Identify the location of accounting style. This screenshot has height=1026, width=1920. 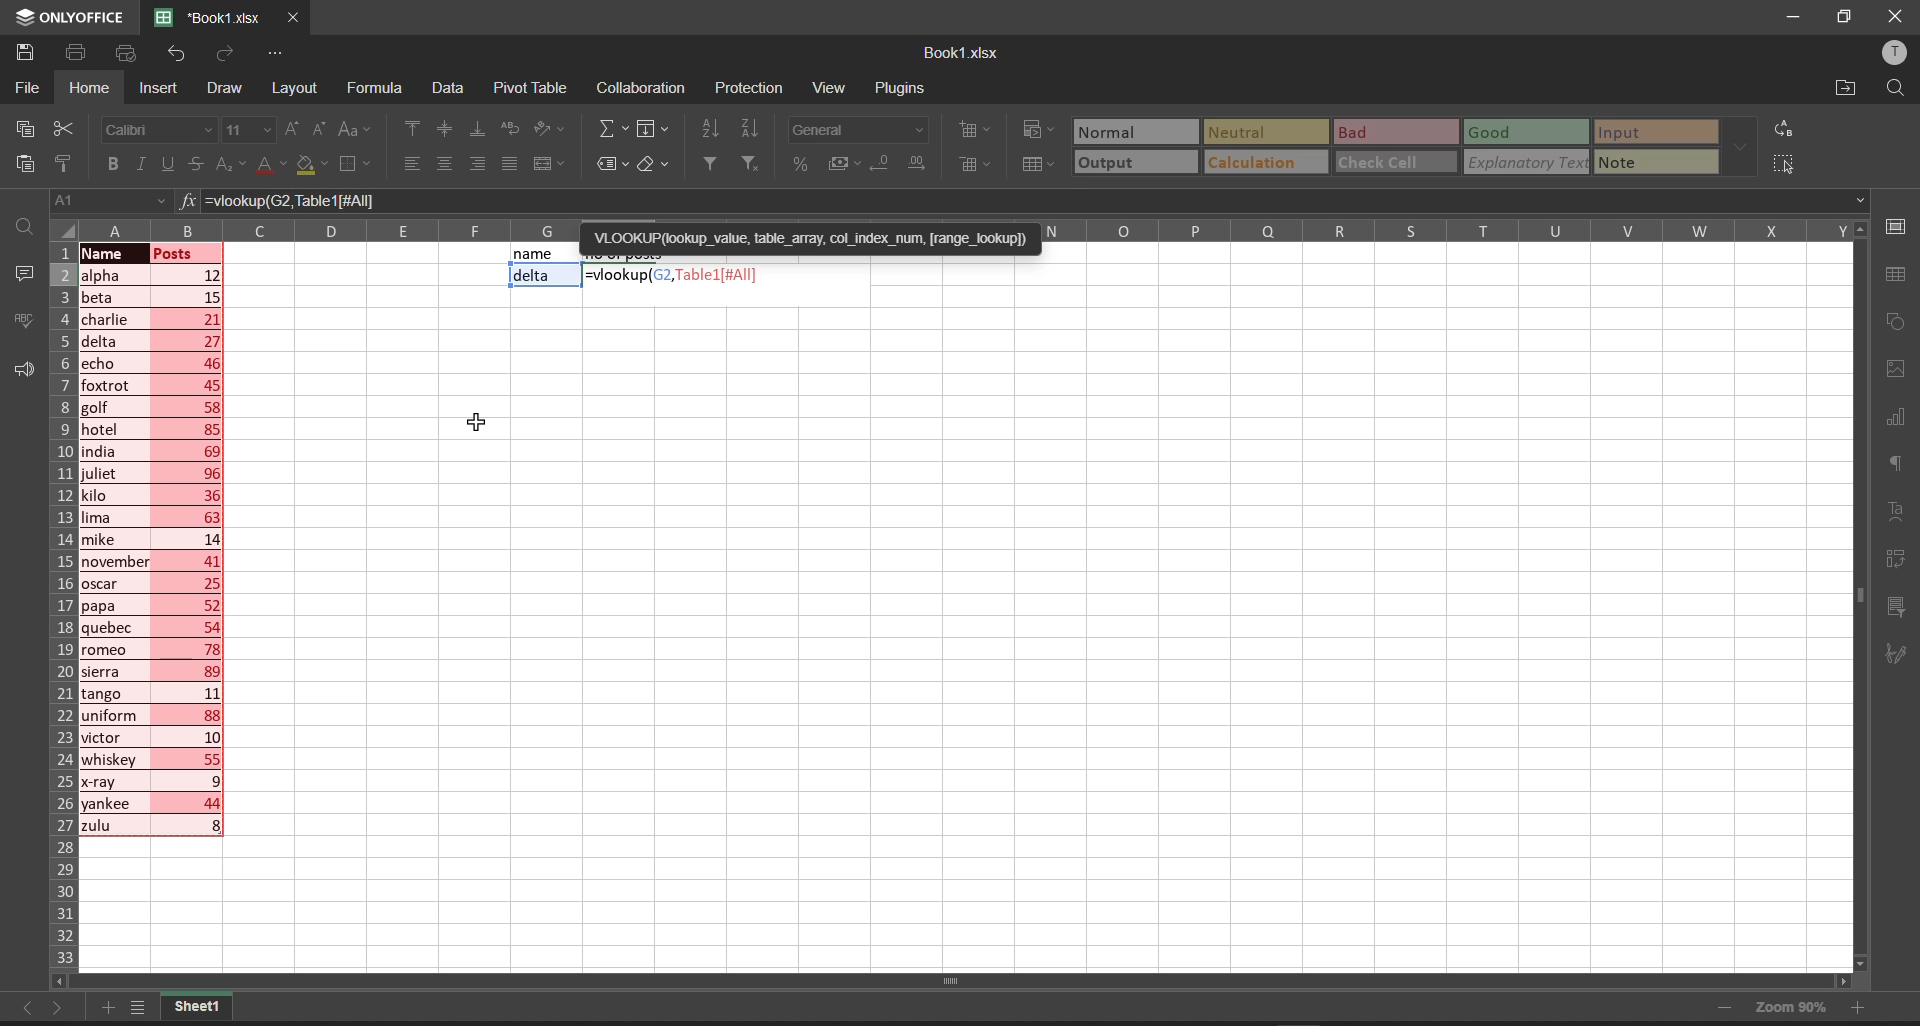
(836, 163).